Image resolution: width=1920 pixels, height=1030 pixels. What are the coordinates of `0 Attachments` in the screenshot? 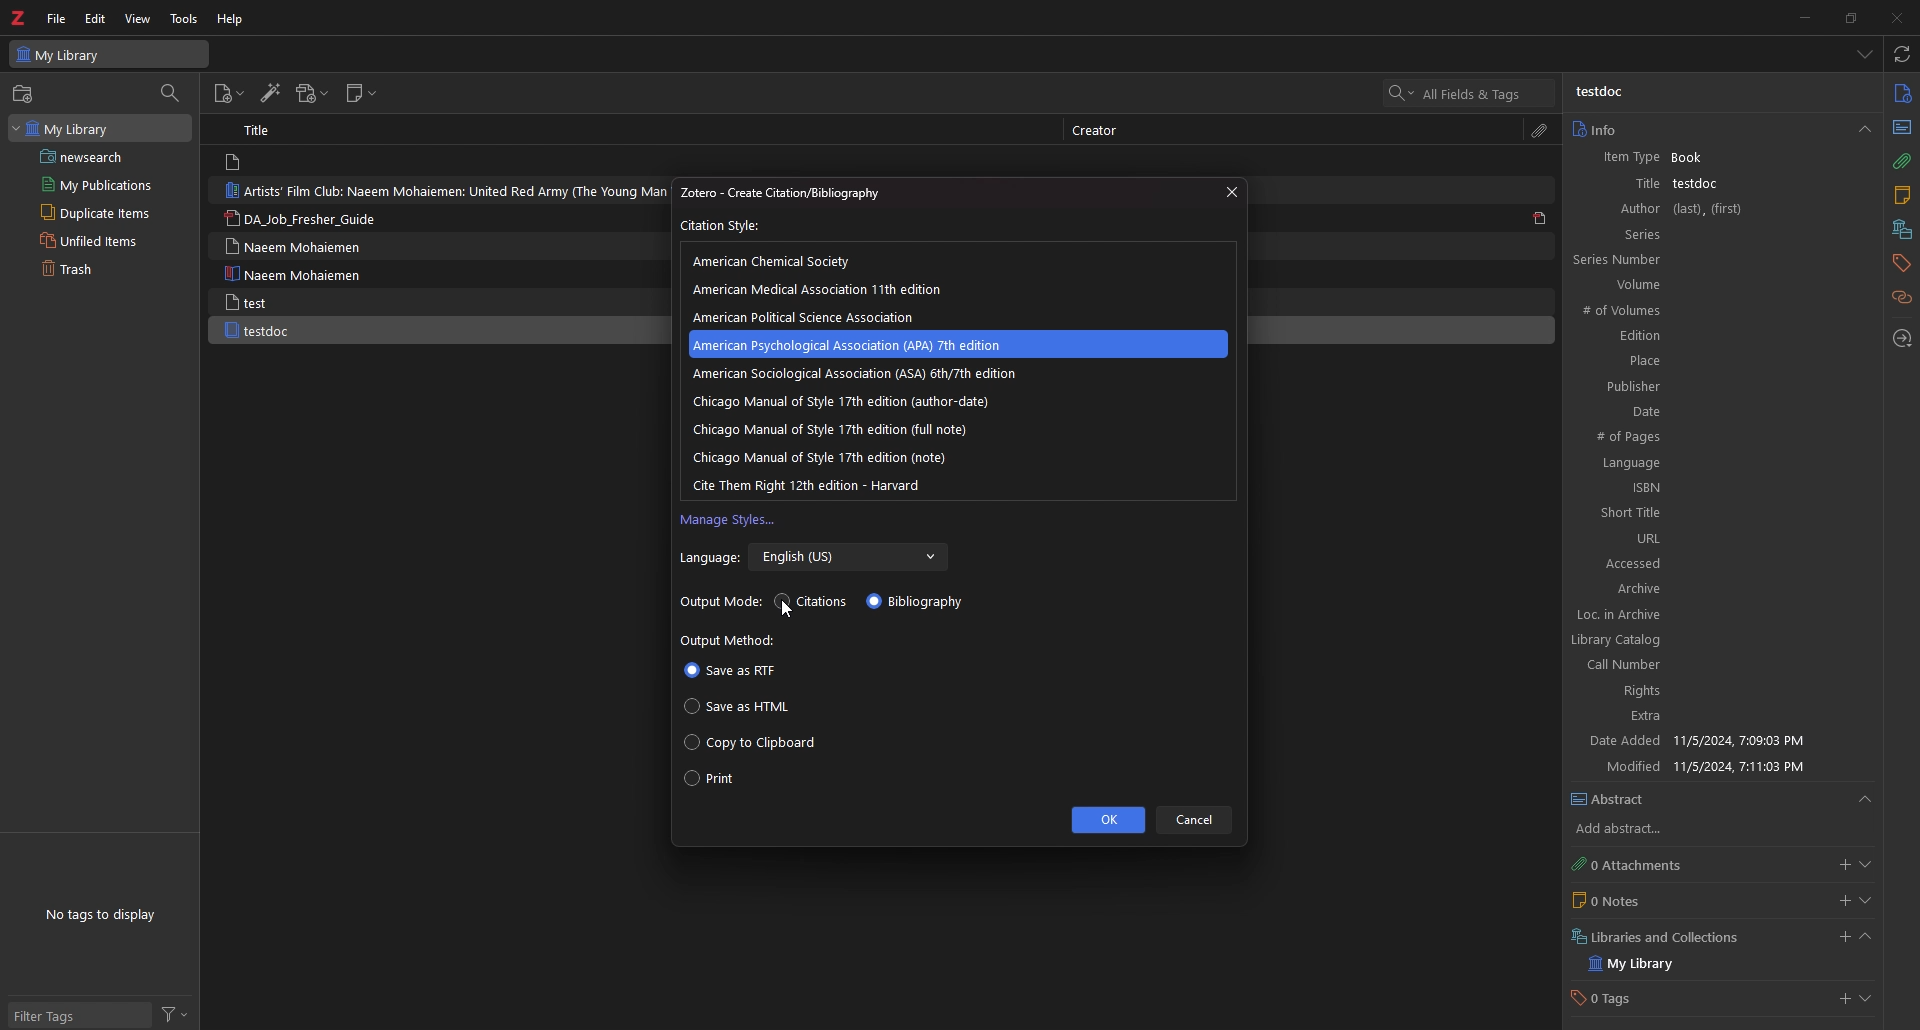 It's located at (1646, 864).